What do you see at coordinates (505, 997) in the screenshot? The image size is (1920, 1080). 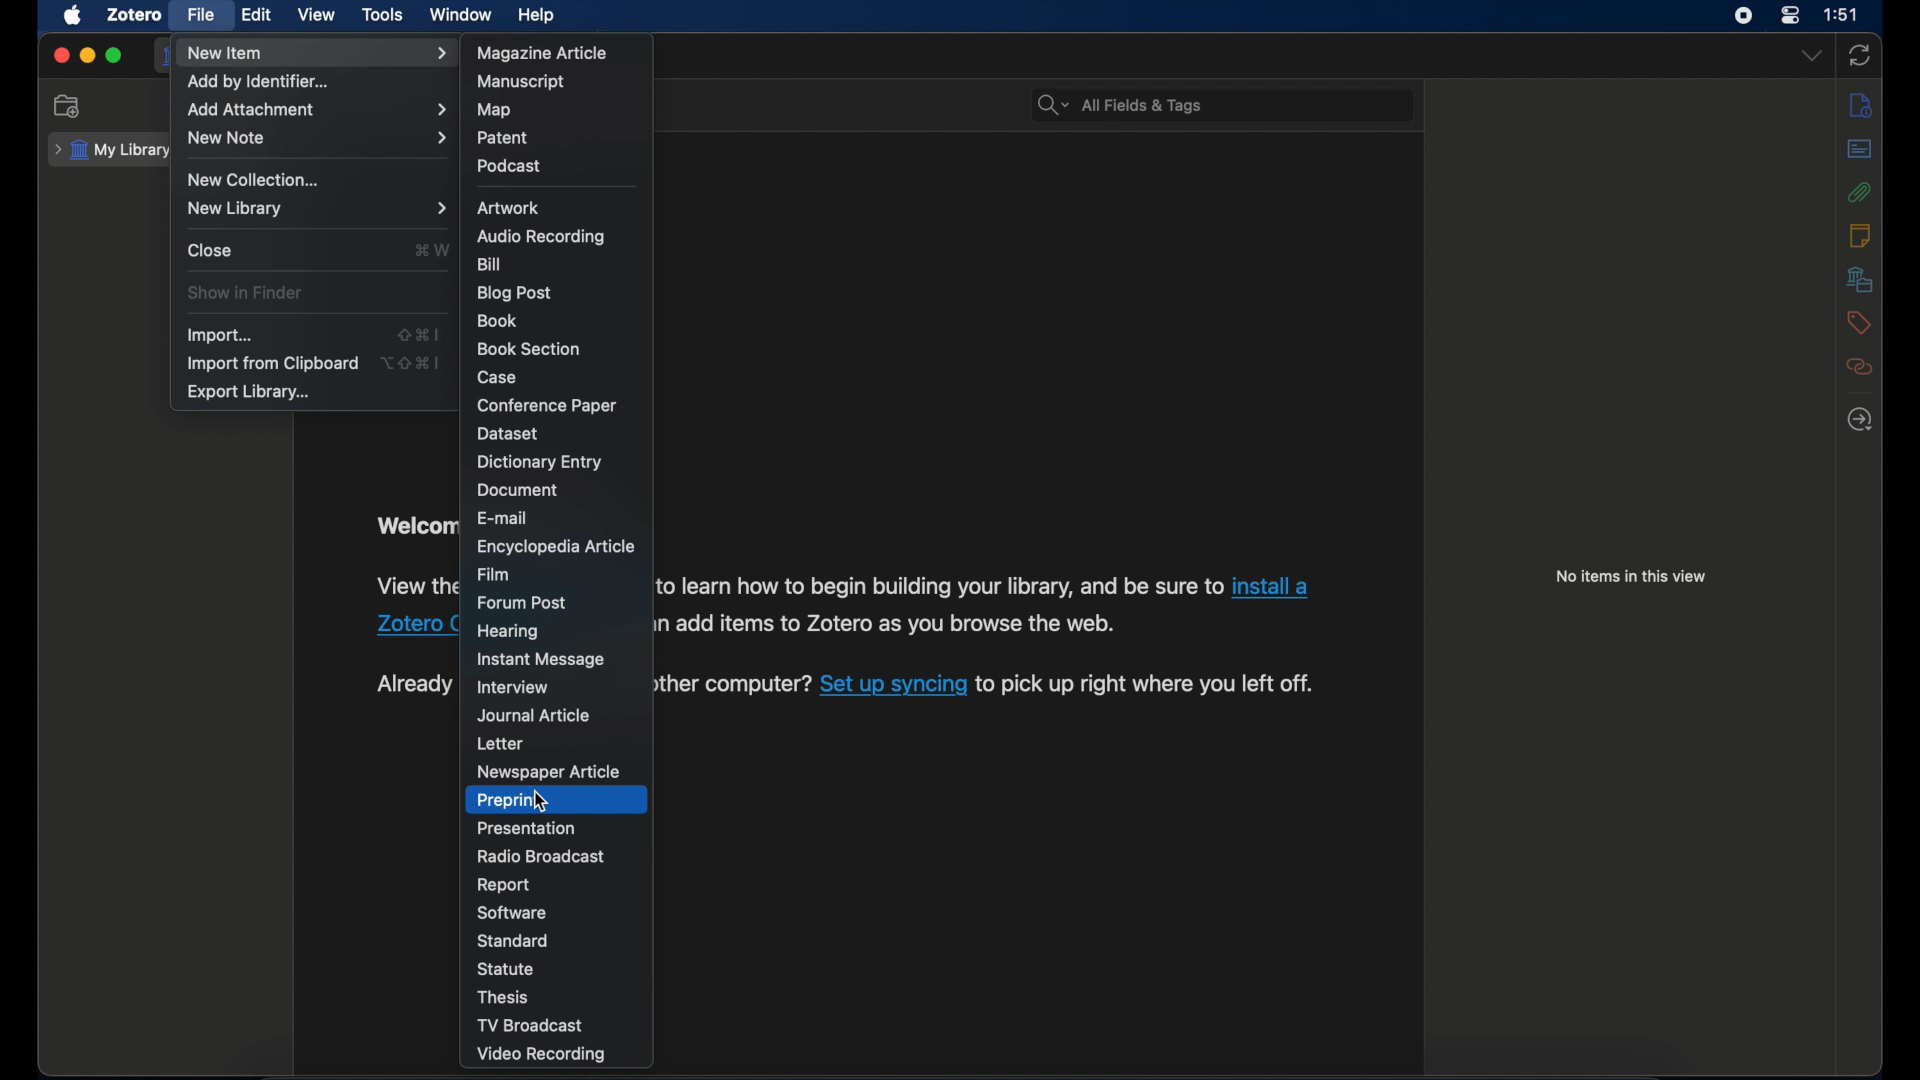 I see `thesis` at bounding box center [505, 997].